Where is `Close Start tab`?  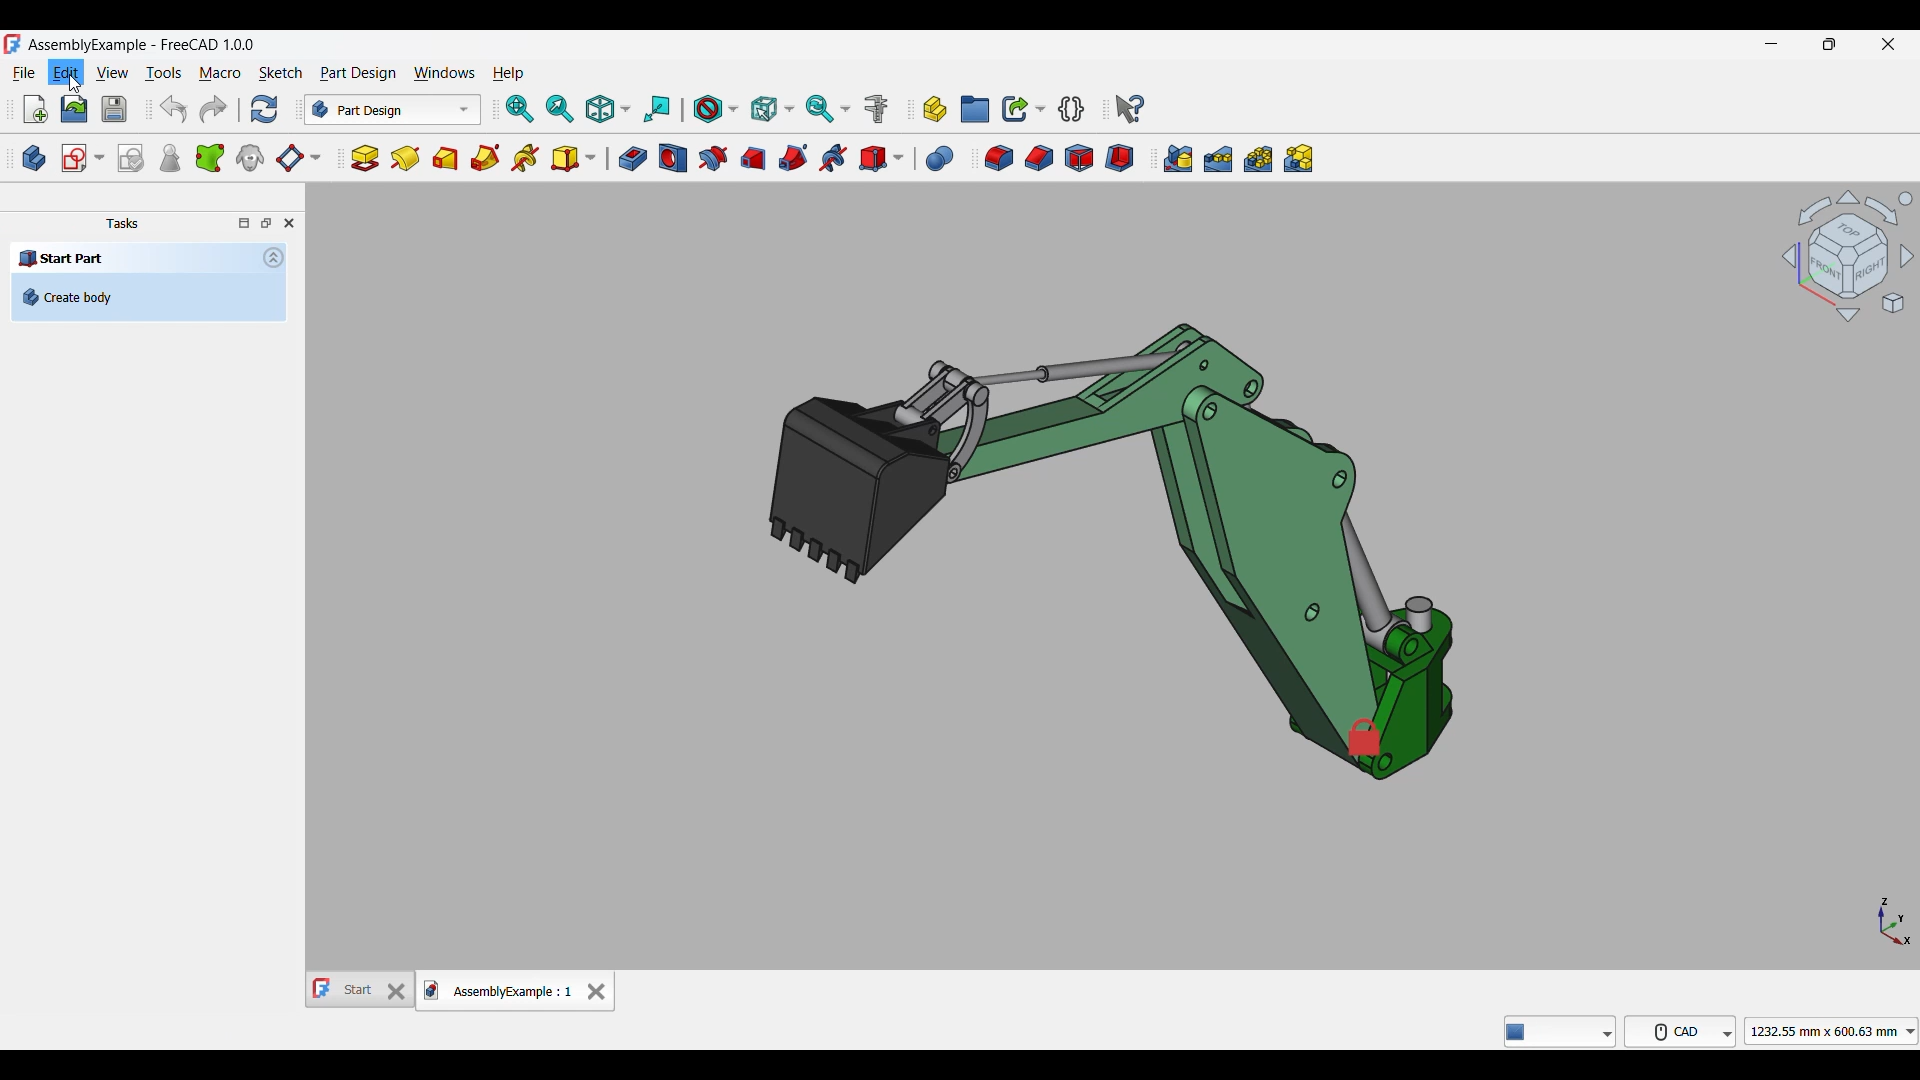
Close Start tab is located at coordinates (397, 991).